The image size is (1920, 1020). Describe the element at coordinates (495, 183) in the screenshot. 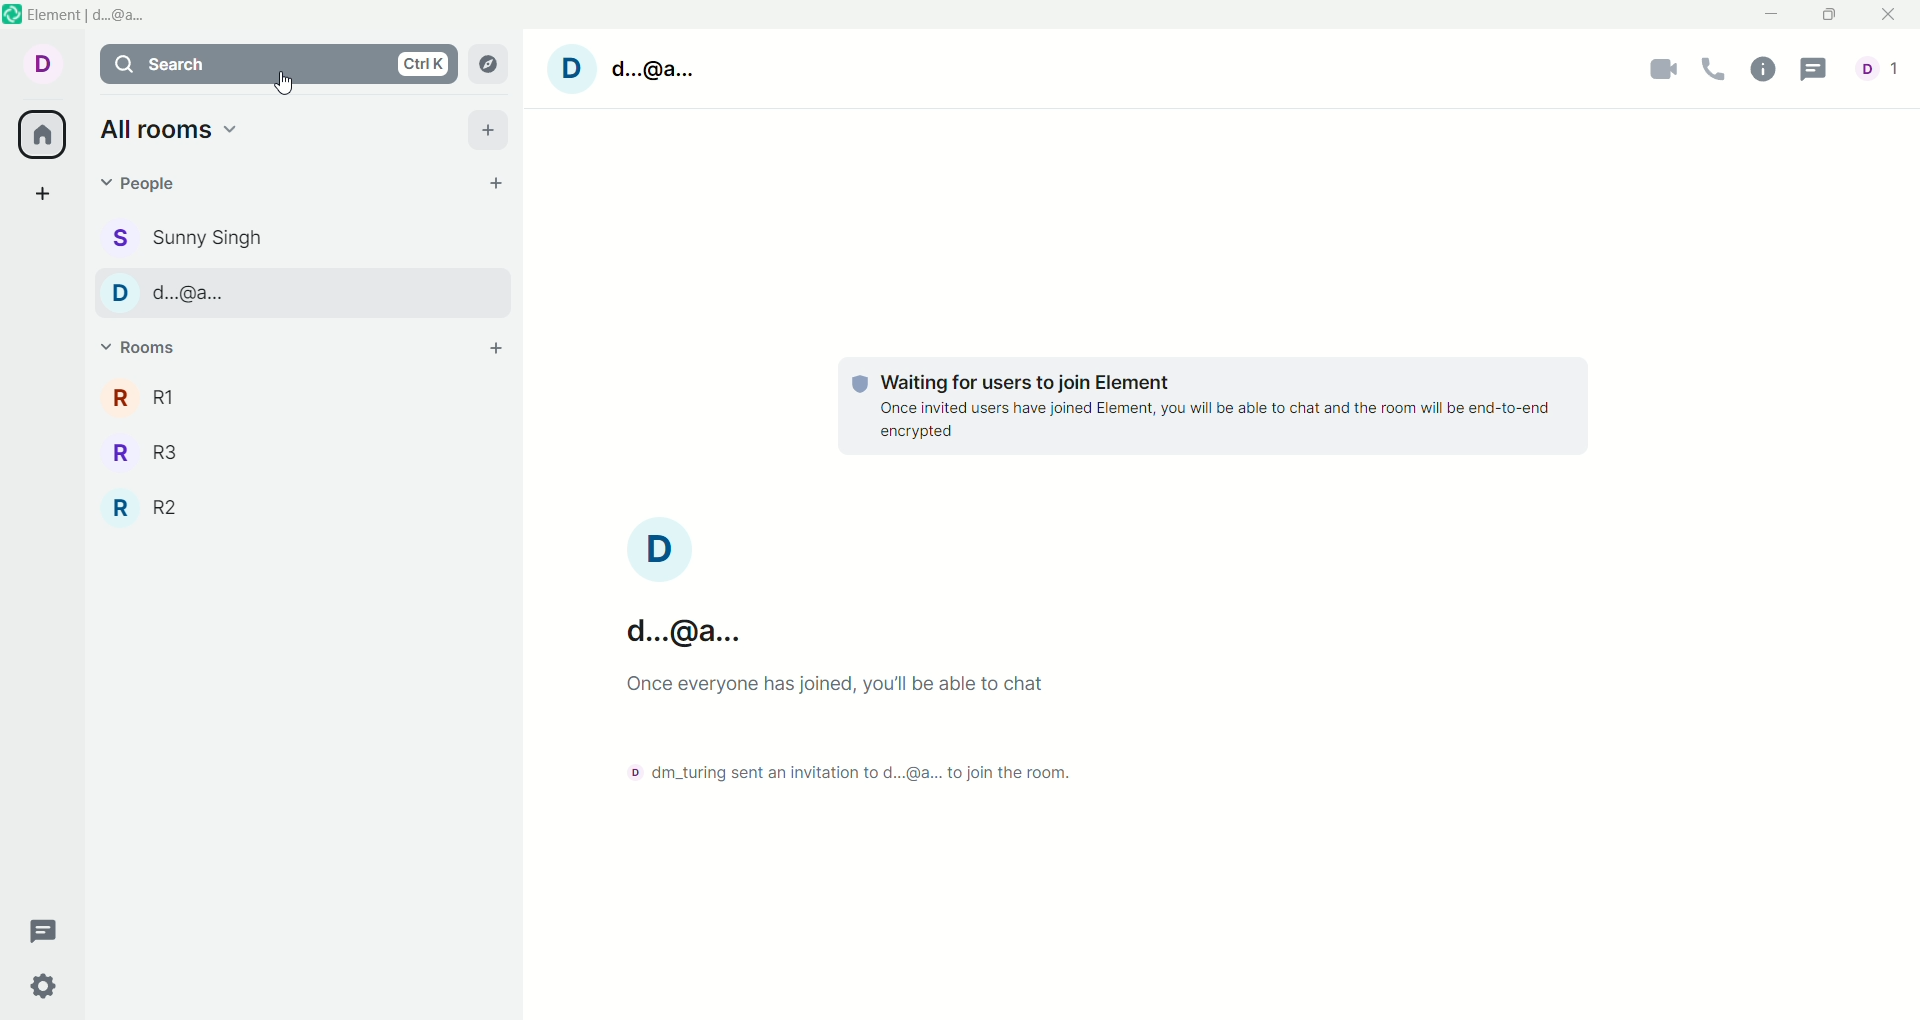

I see `start chat` at that location.